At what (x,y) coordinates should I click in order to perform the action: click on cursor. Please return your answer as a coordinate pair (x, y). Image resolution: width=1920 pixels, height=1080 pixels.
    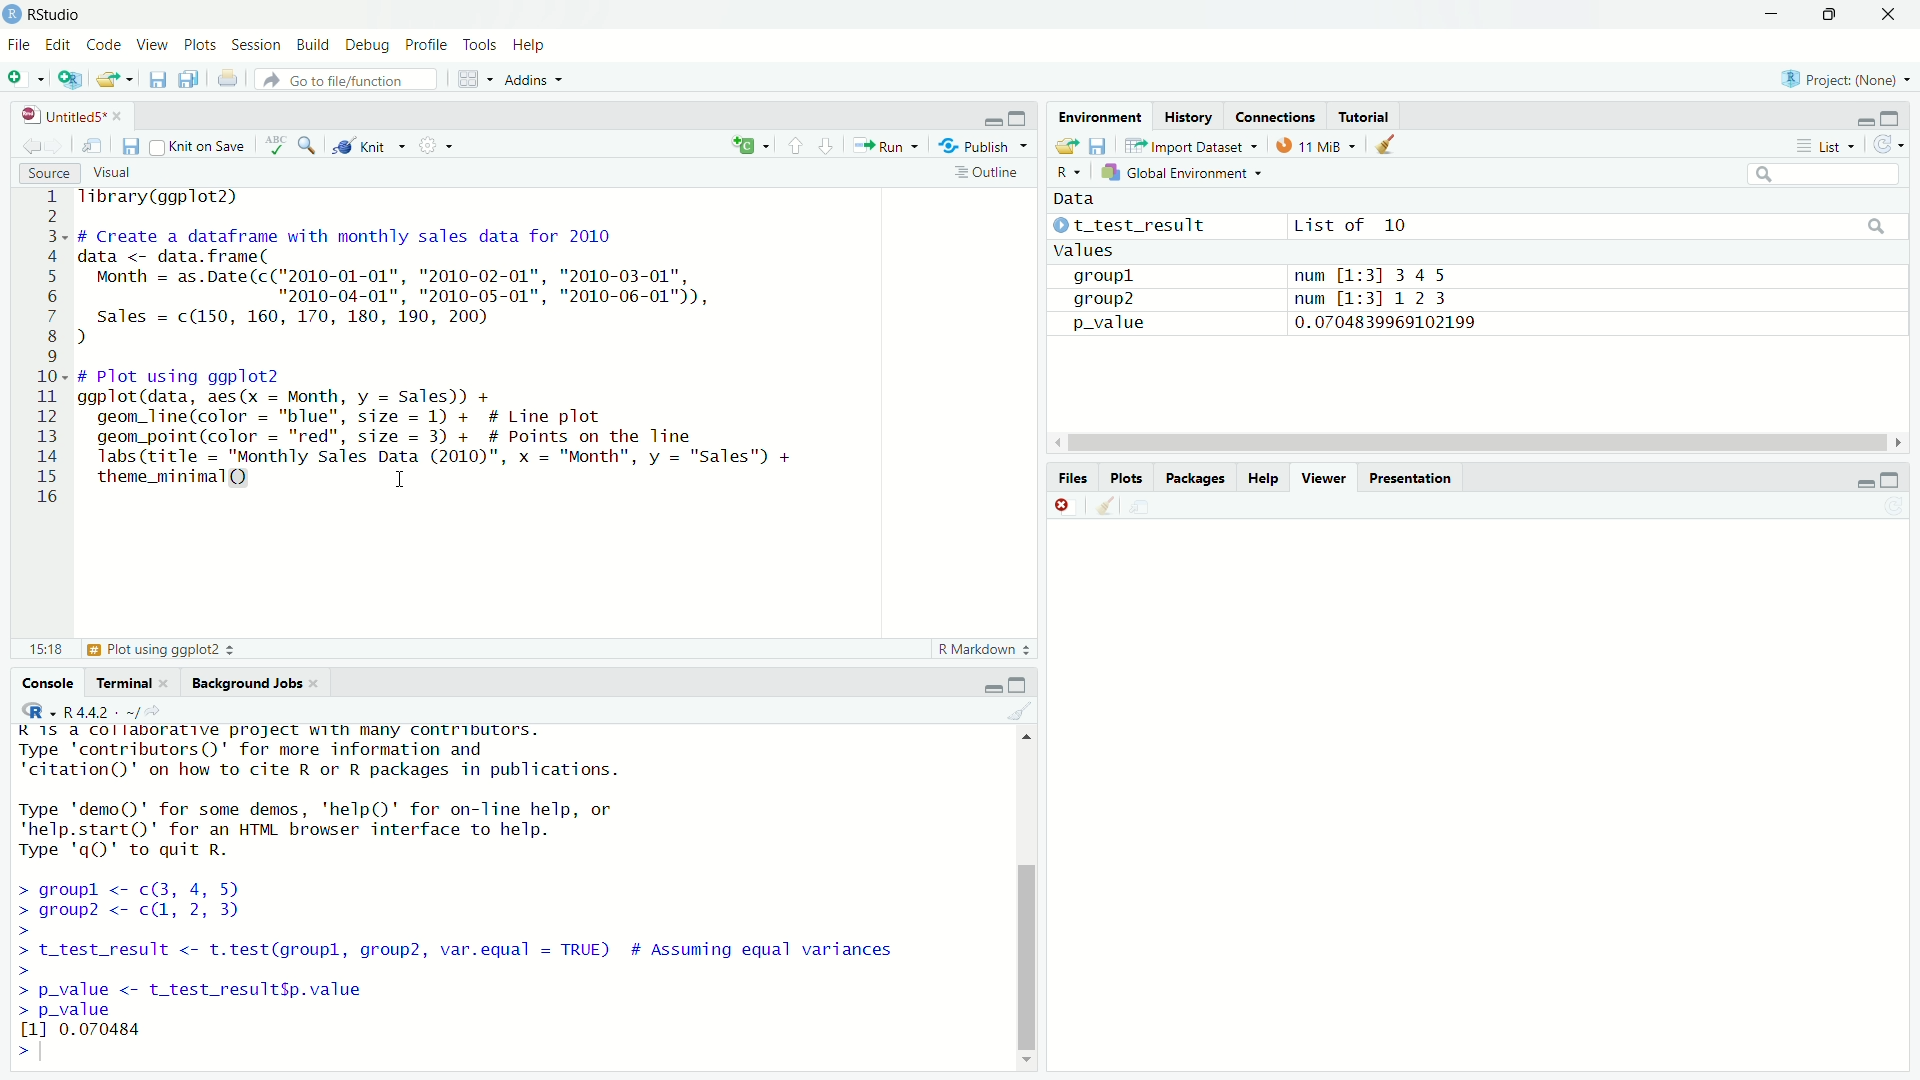
    Looking at the image, I should click on (403, 484).